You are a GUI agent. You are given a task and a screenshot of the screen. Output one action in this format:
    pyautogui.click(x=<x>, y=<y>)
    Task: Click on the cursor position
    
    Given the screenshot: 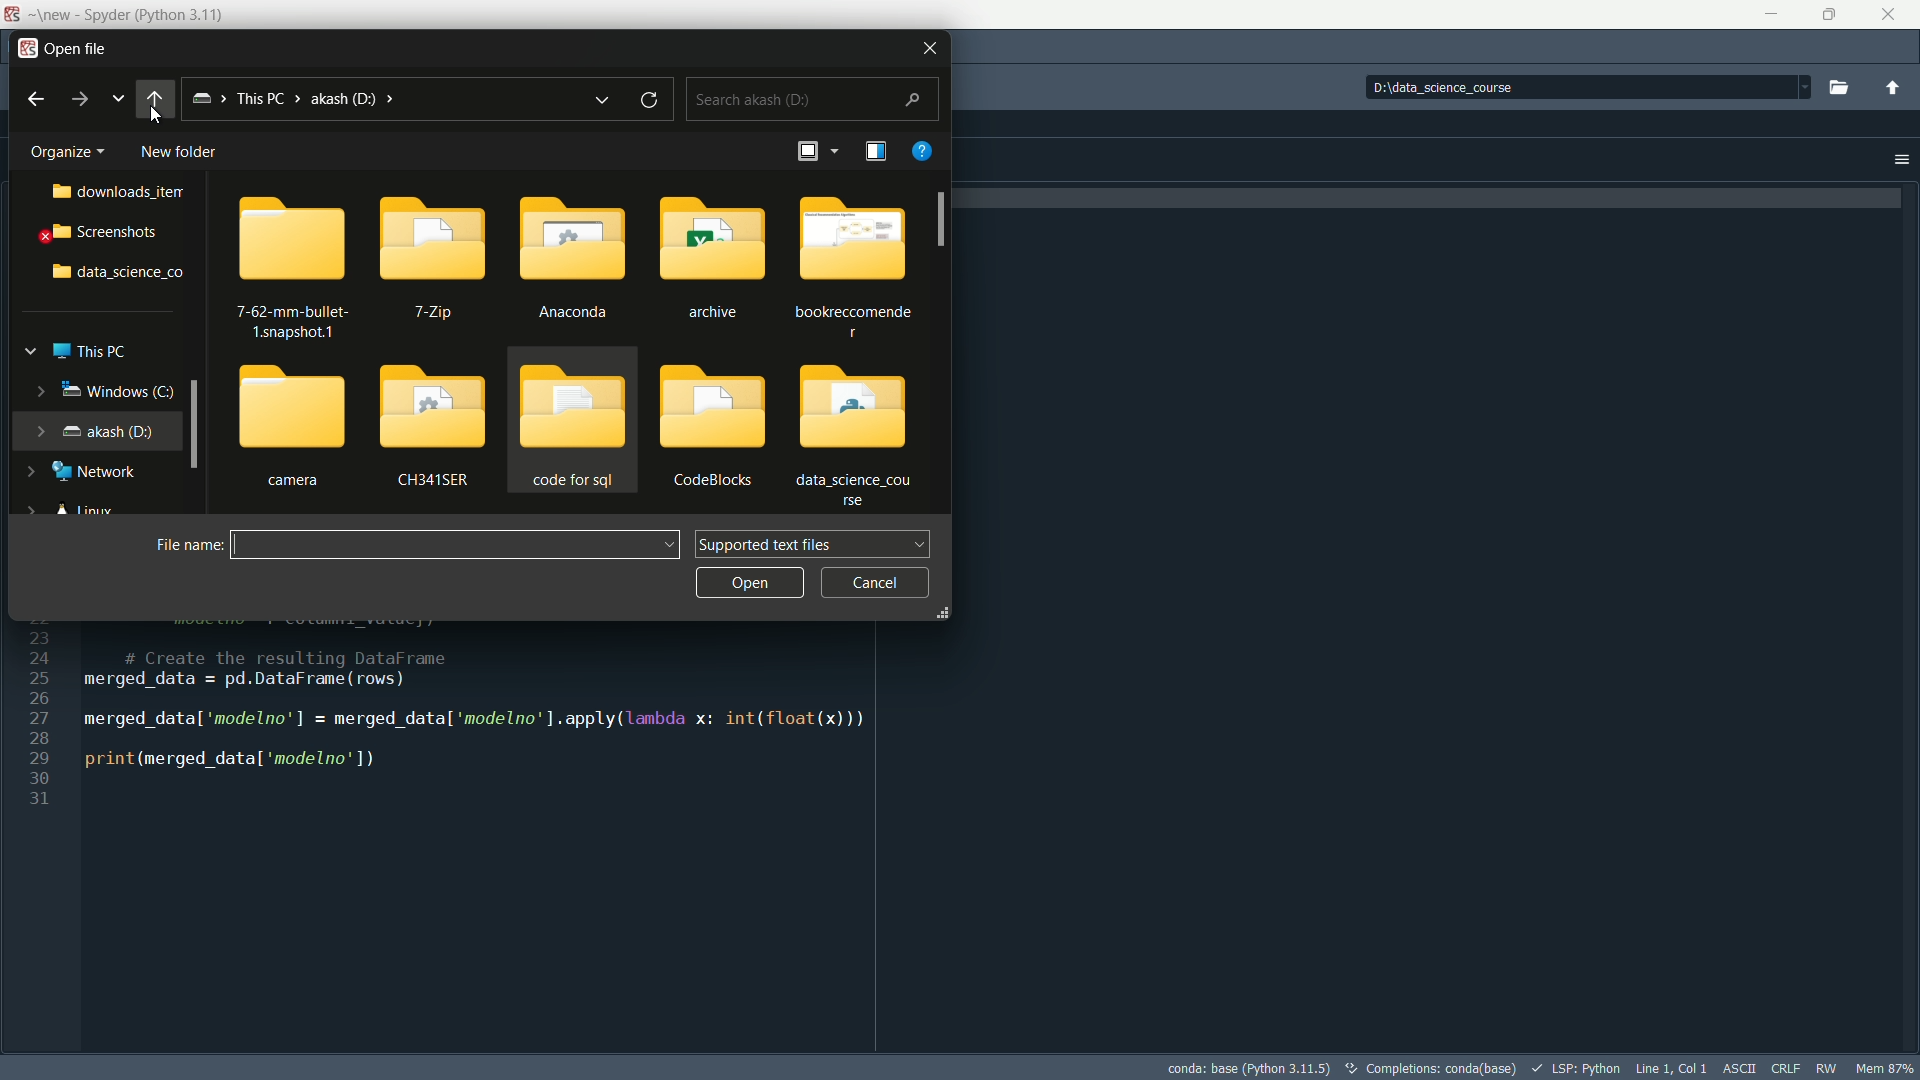 What is the action you would take?
    pyautogui.click(x=1671, y=1068)
    